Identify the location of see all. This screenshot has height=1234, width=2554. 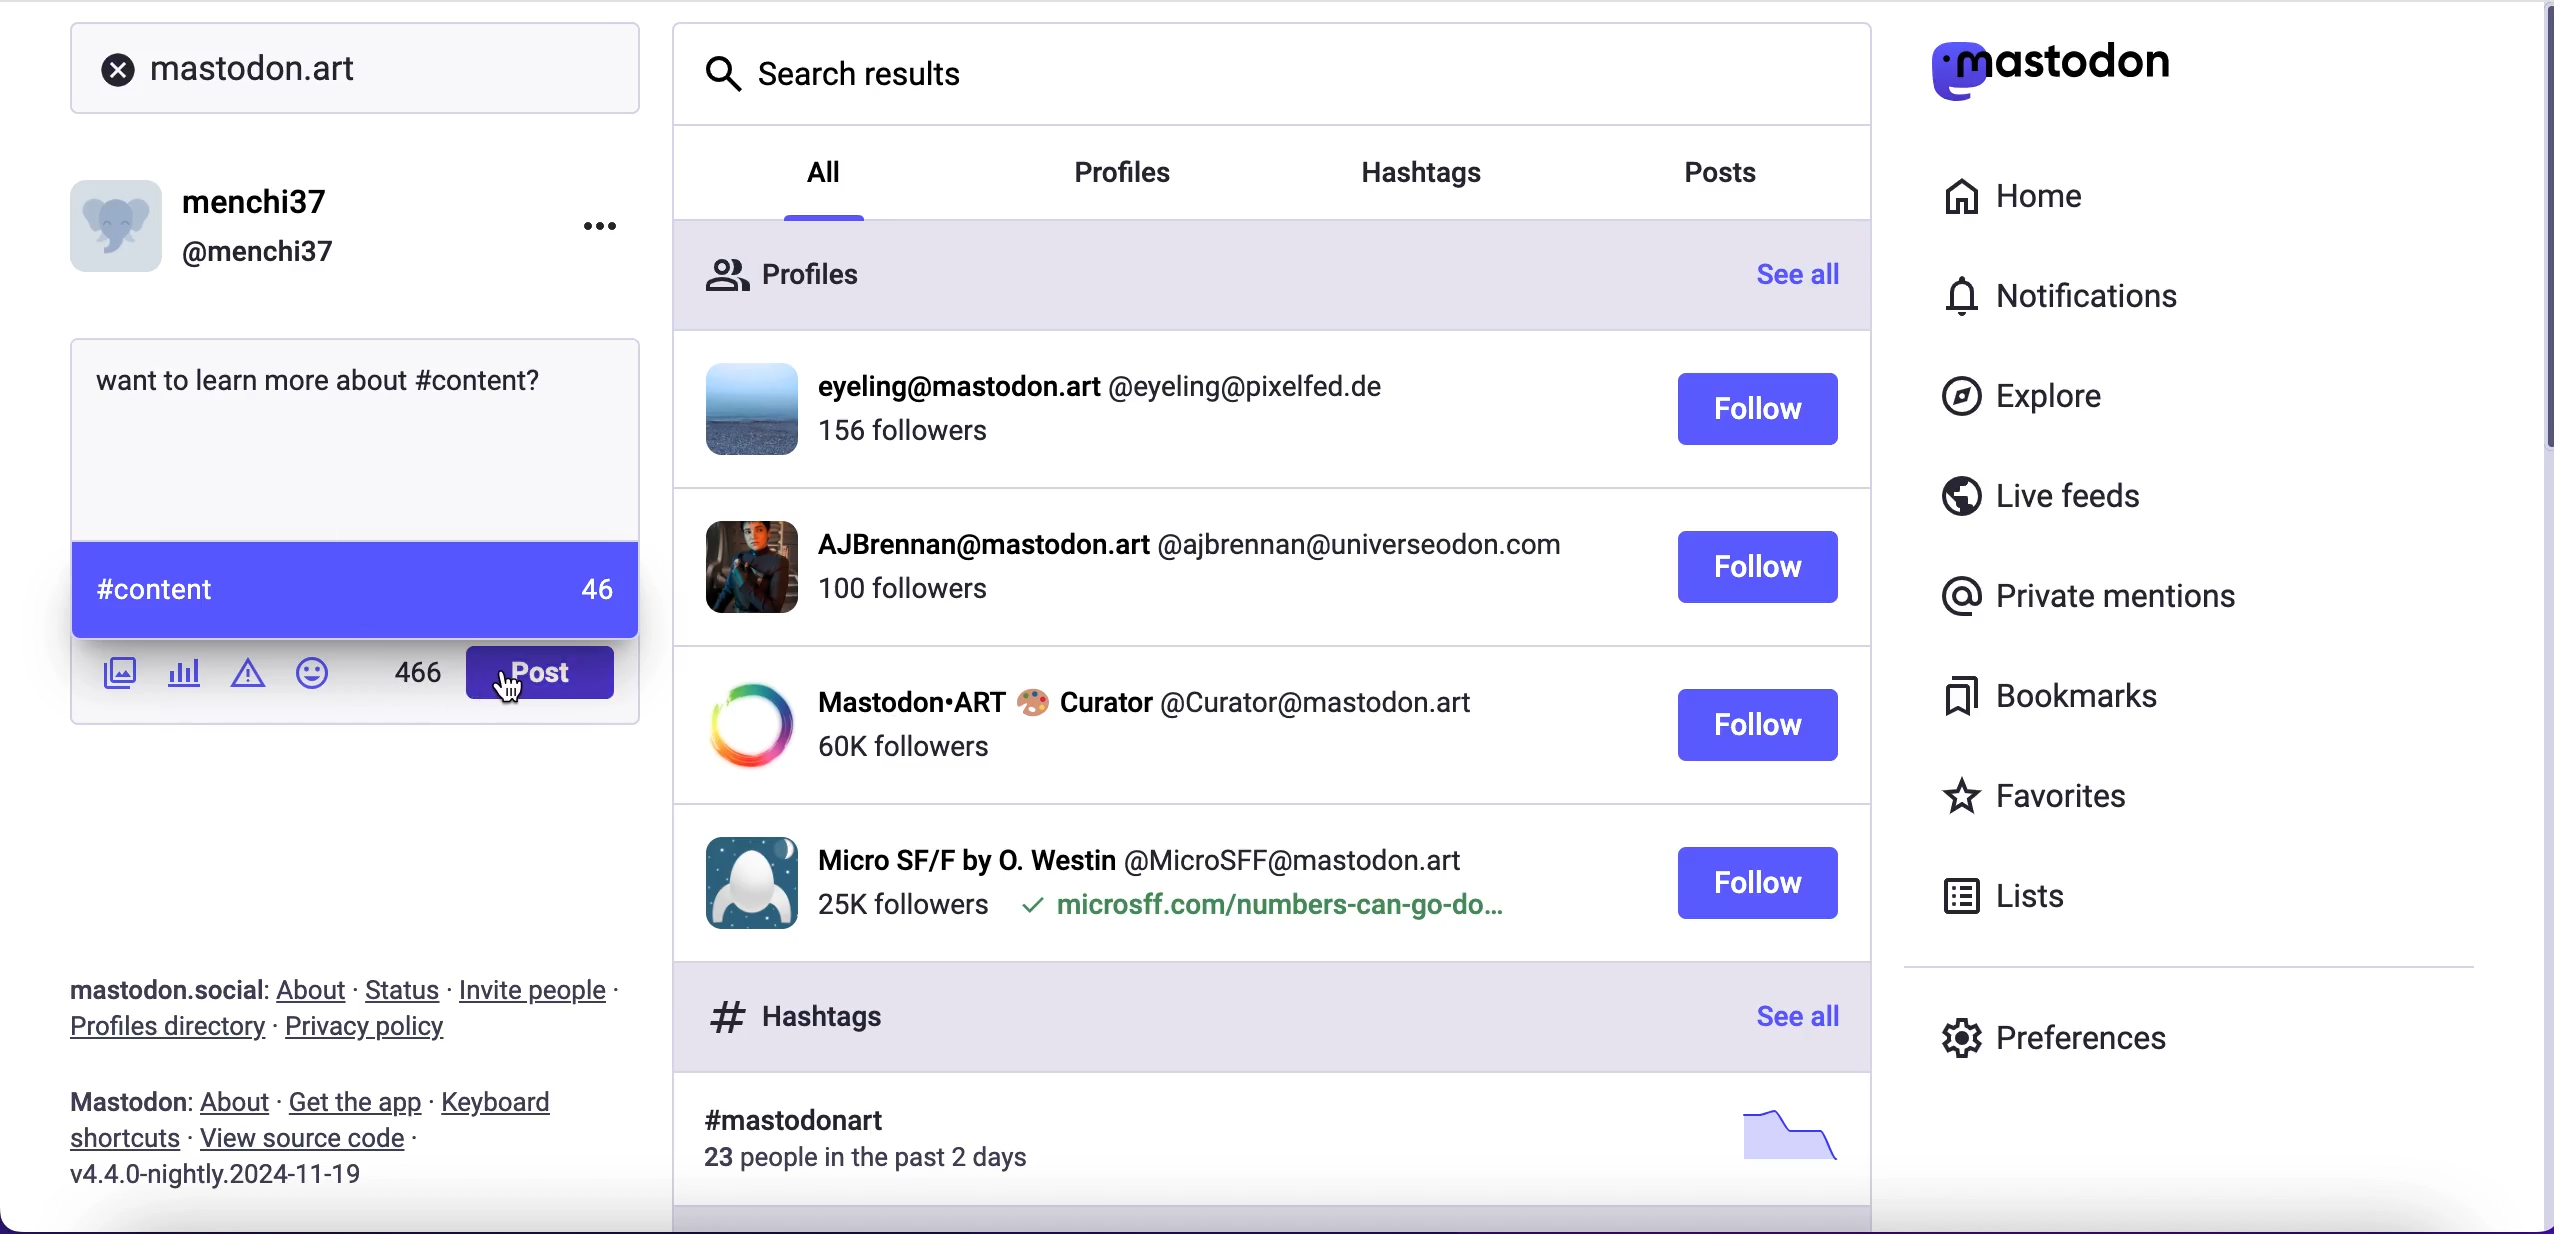
(1793, 1019).